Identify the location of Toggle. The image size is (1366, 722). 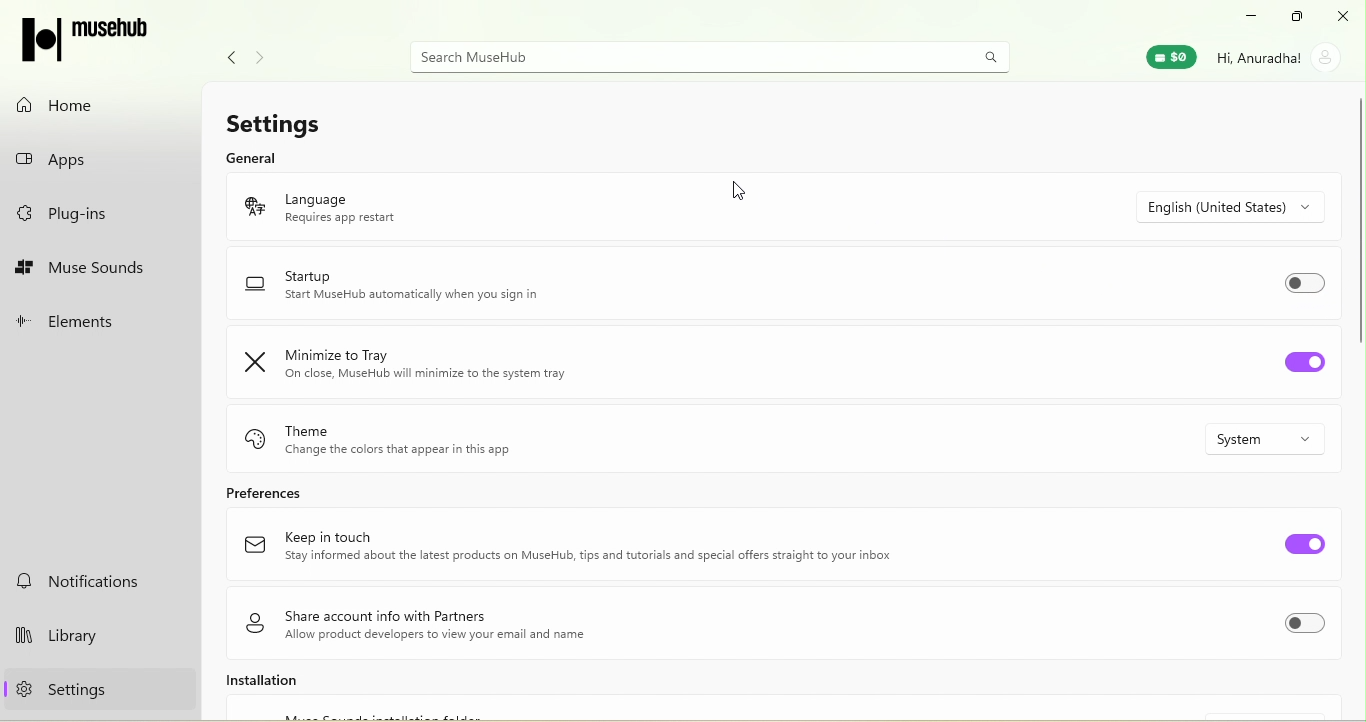
(1307, 283).